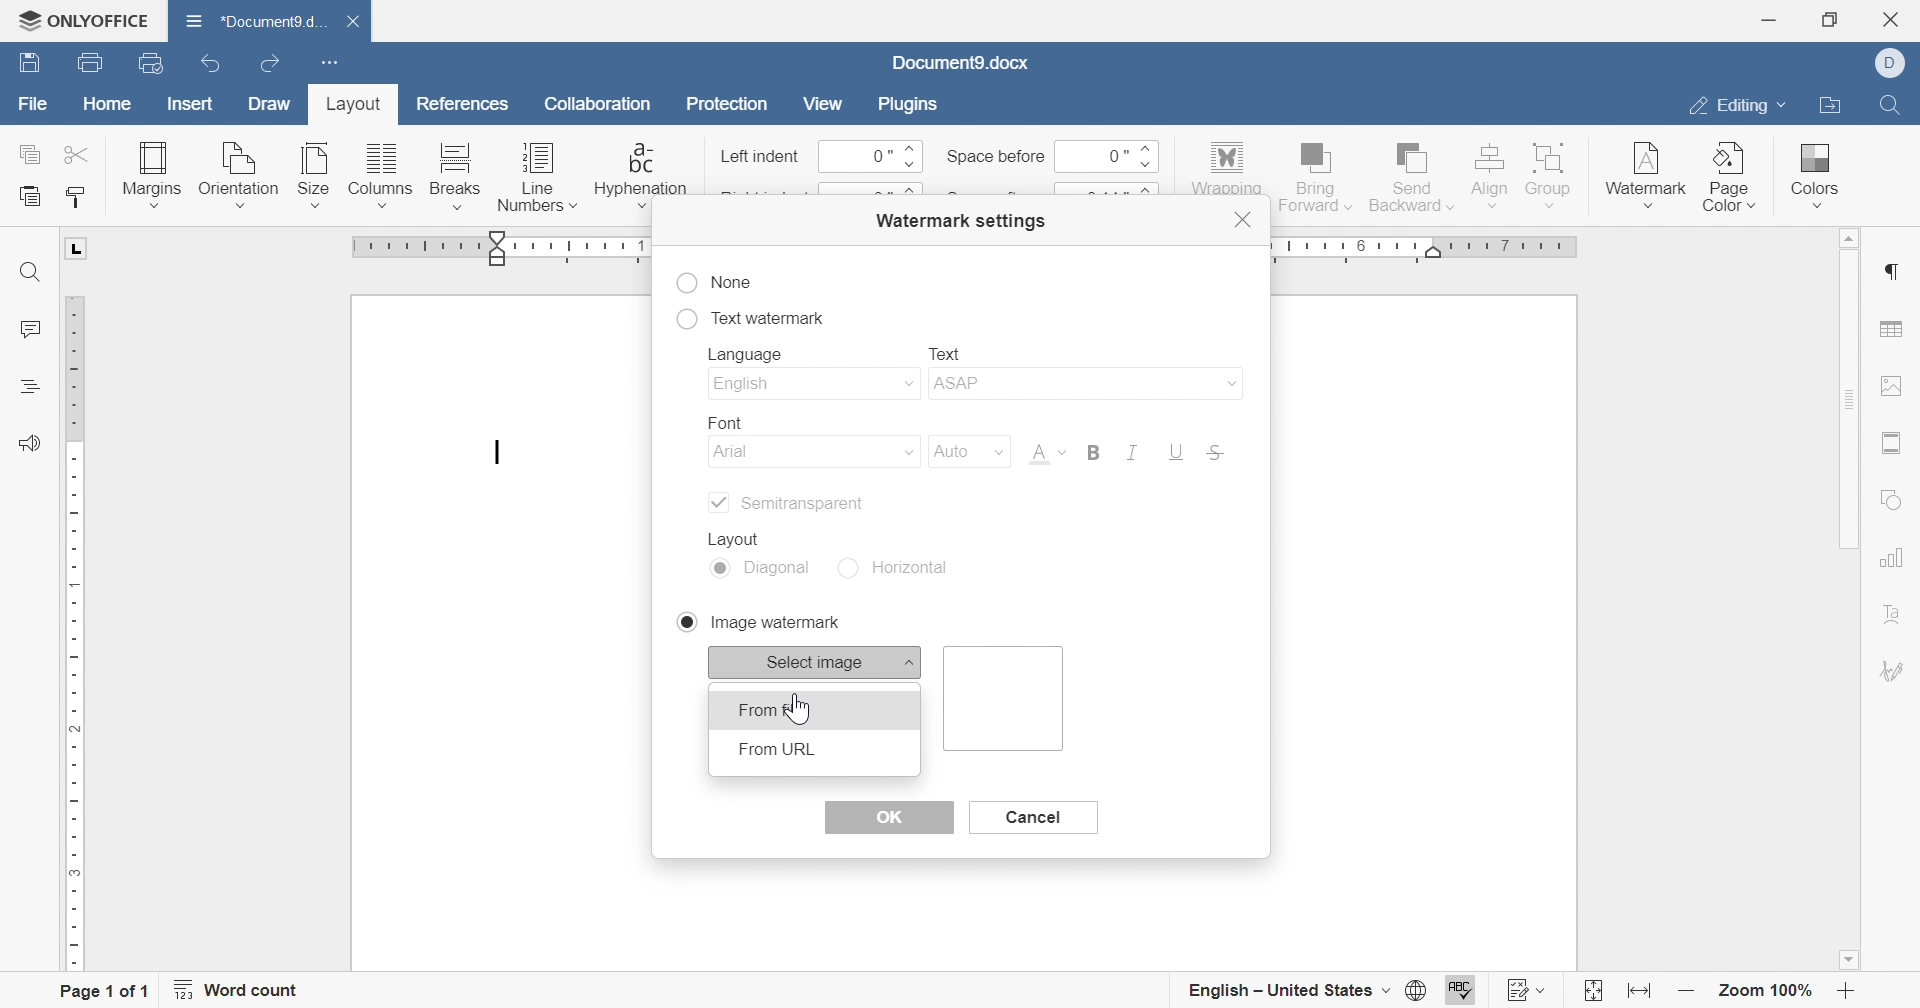 The height and width of the screenshot is (1008, 1920). What do you see at coordinates (537, 181) in the screenshot?
I see `line numbers` at bounding box center [537, 181].